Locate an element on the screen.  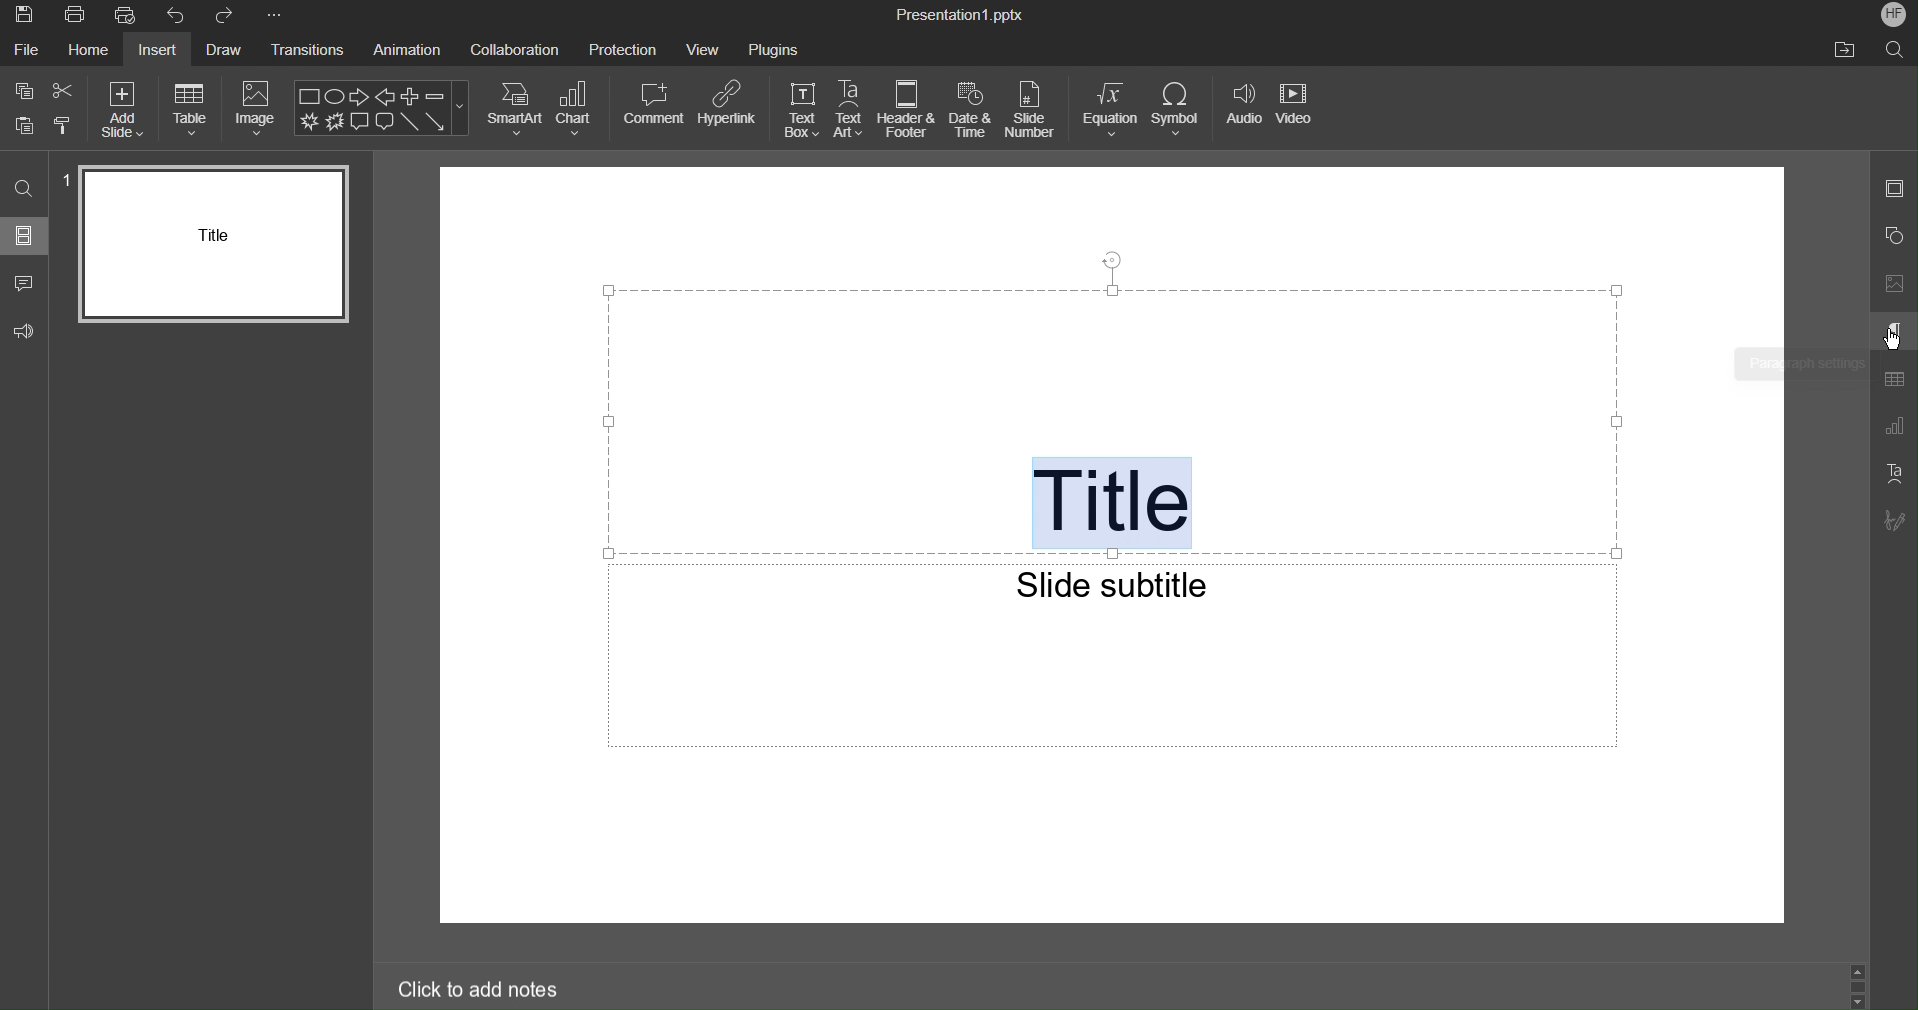
Plugins is located at coordinates (773, 50).